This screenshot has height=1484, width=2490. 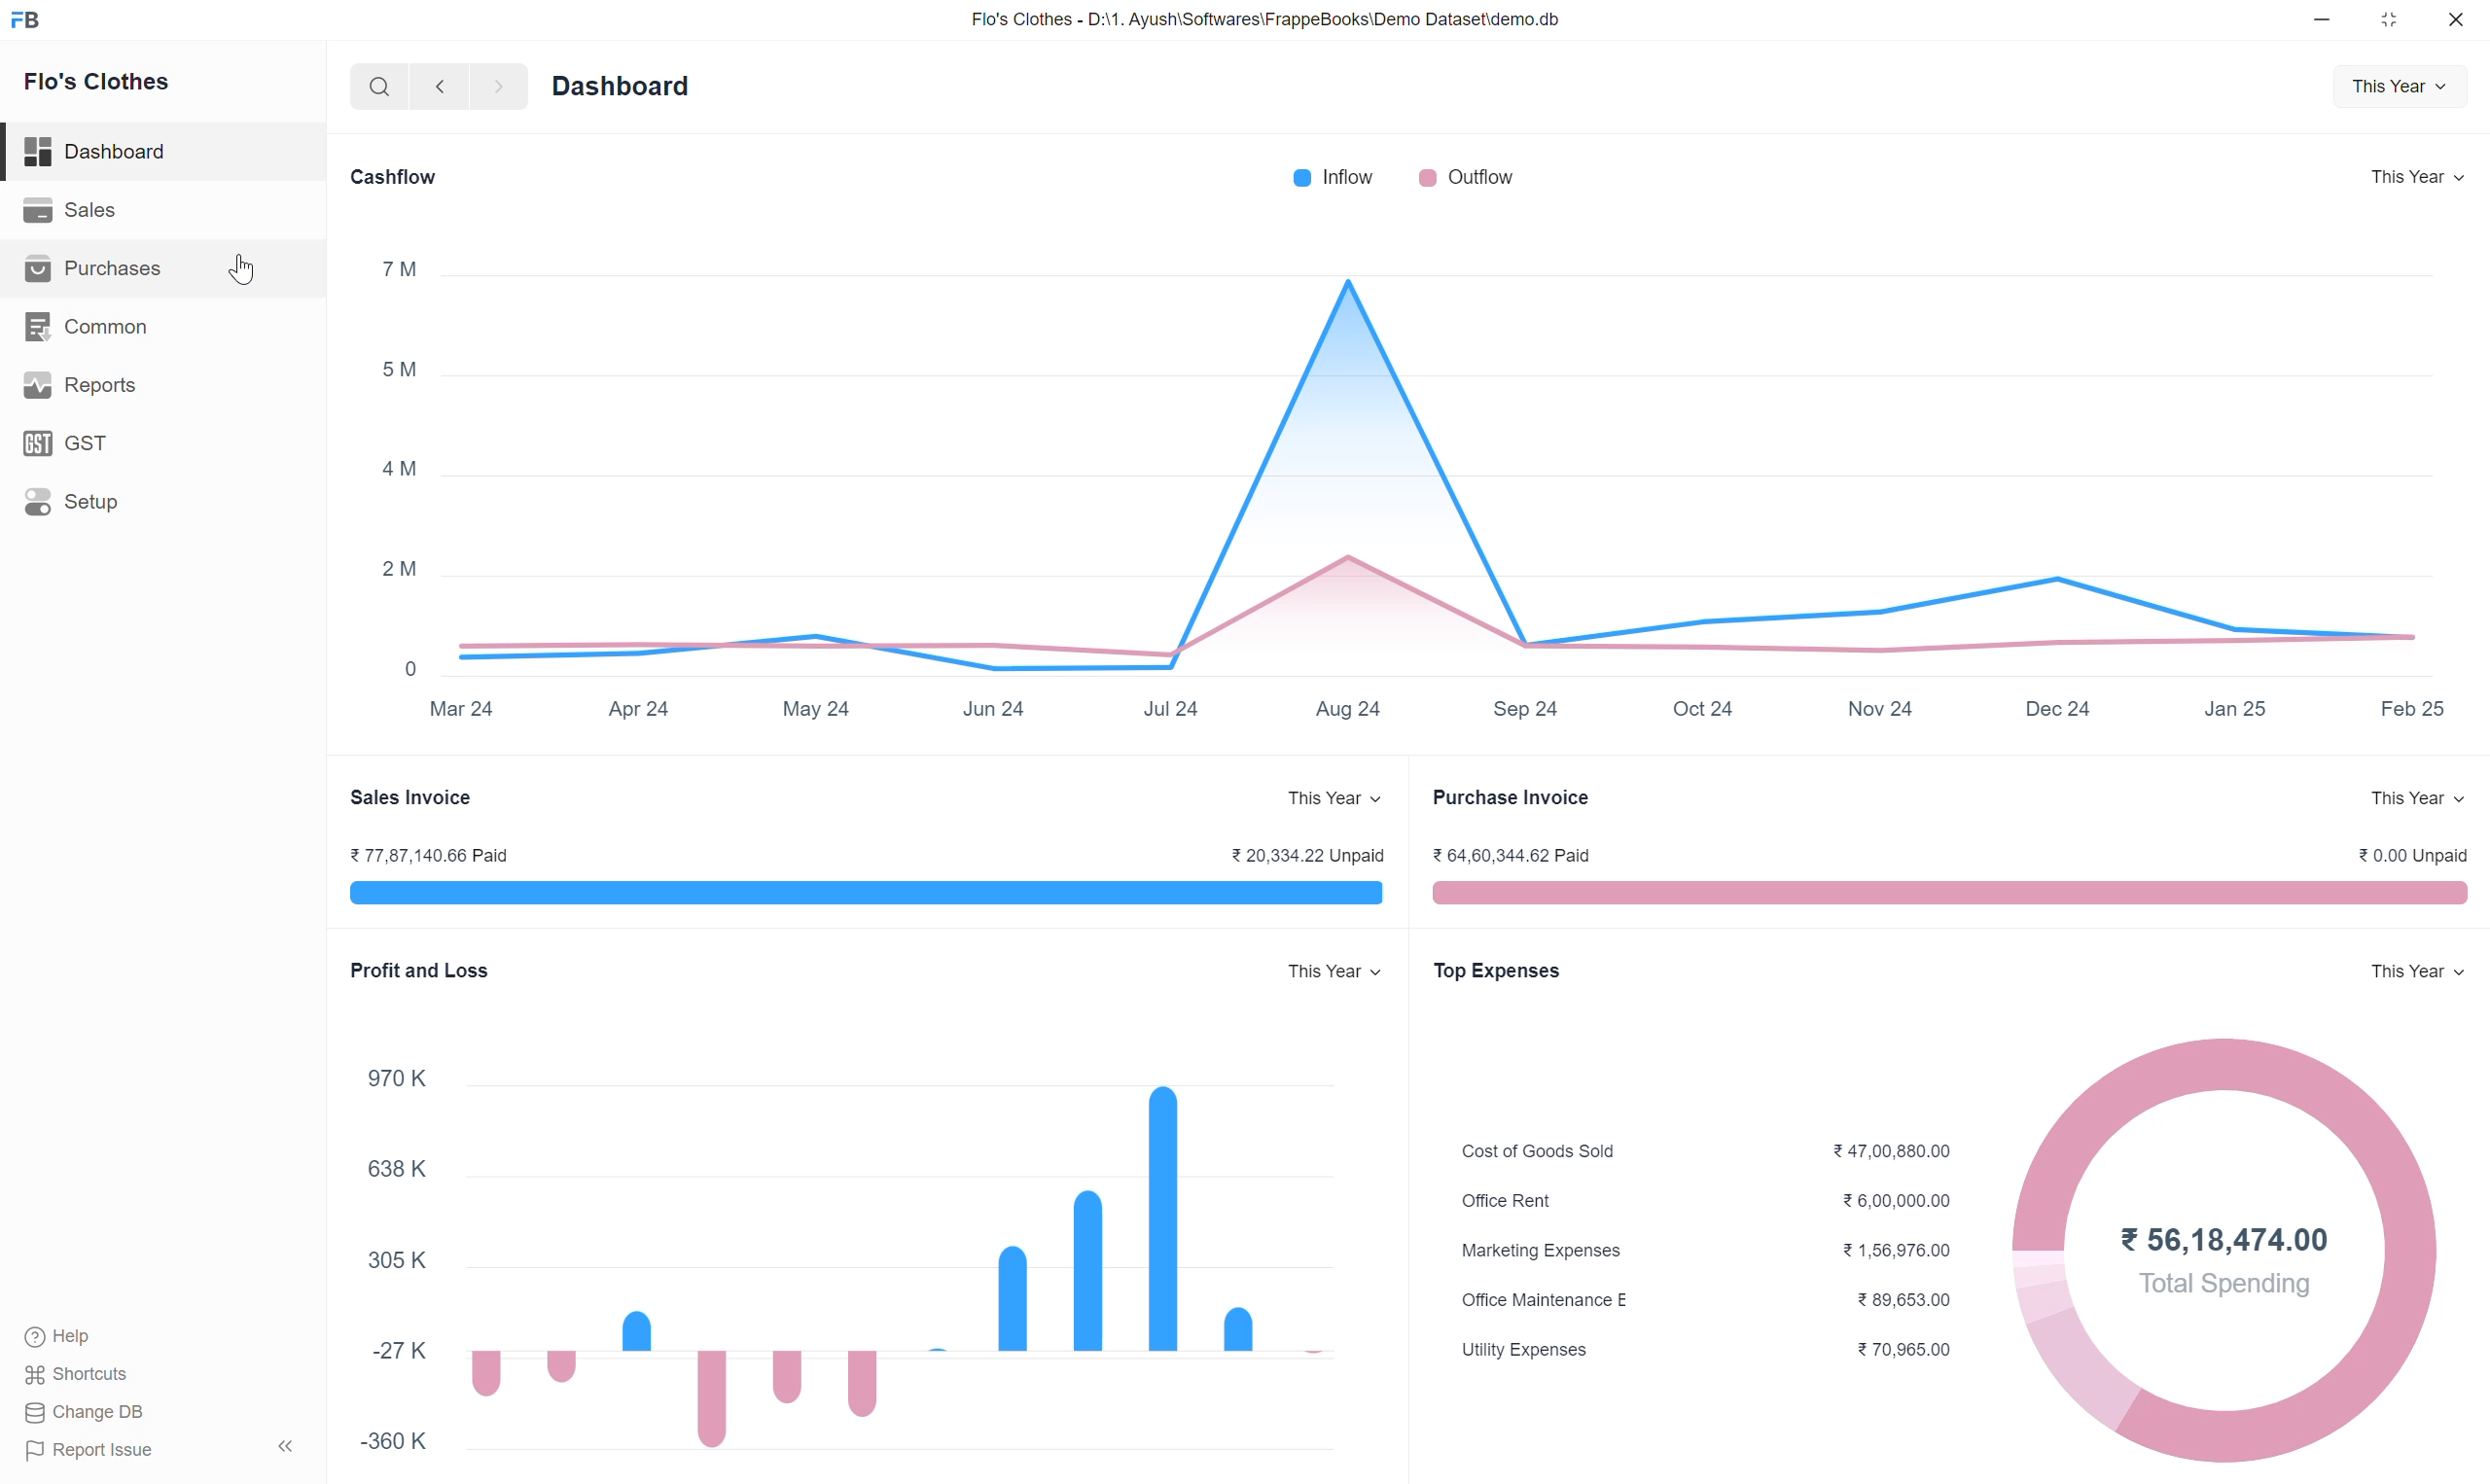 What do you see at coordinates (2322, 19) in the screenshot?
I see `Minimize` at bounding box center [2322, 19].